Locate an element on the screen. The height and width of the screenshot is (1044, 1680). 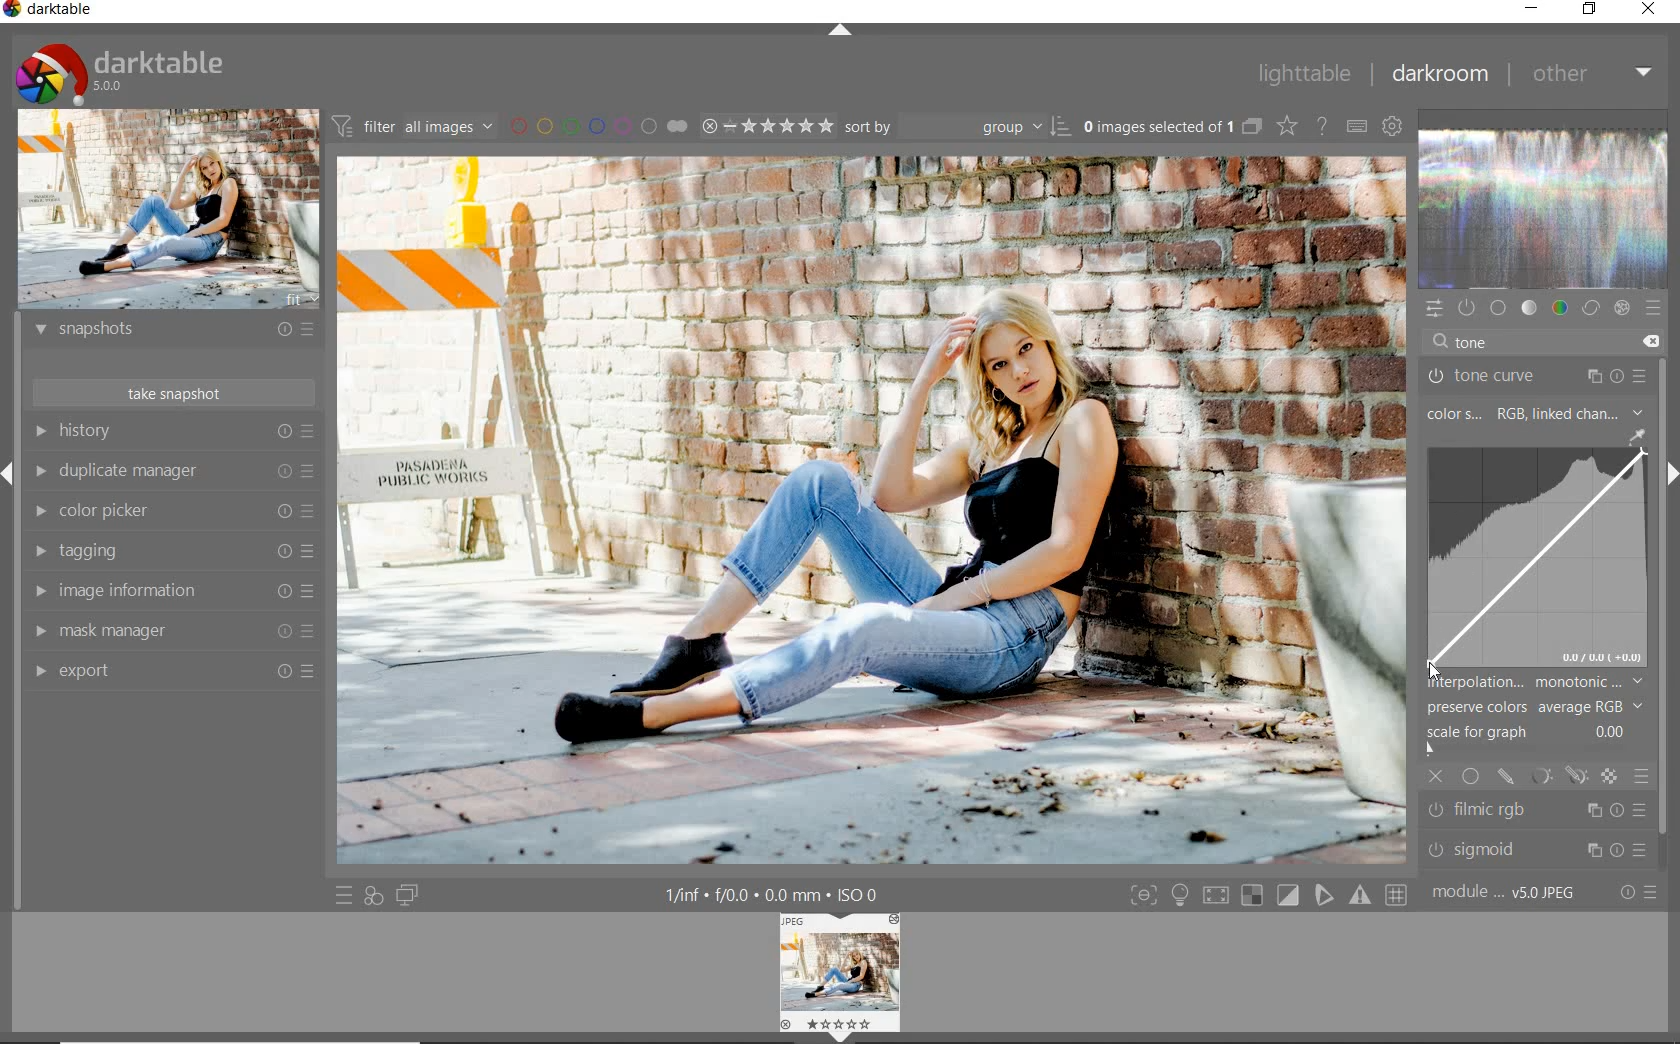
other is located at coordinates (1591, 75).